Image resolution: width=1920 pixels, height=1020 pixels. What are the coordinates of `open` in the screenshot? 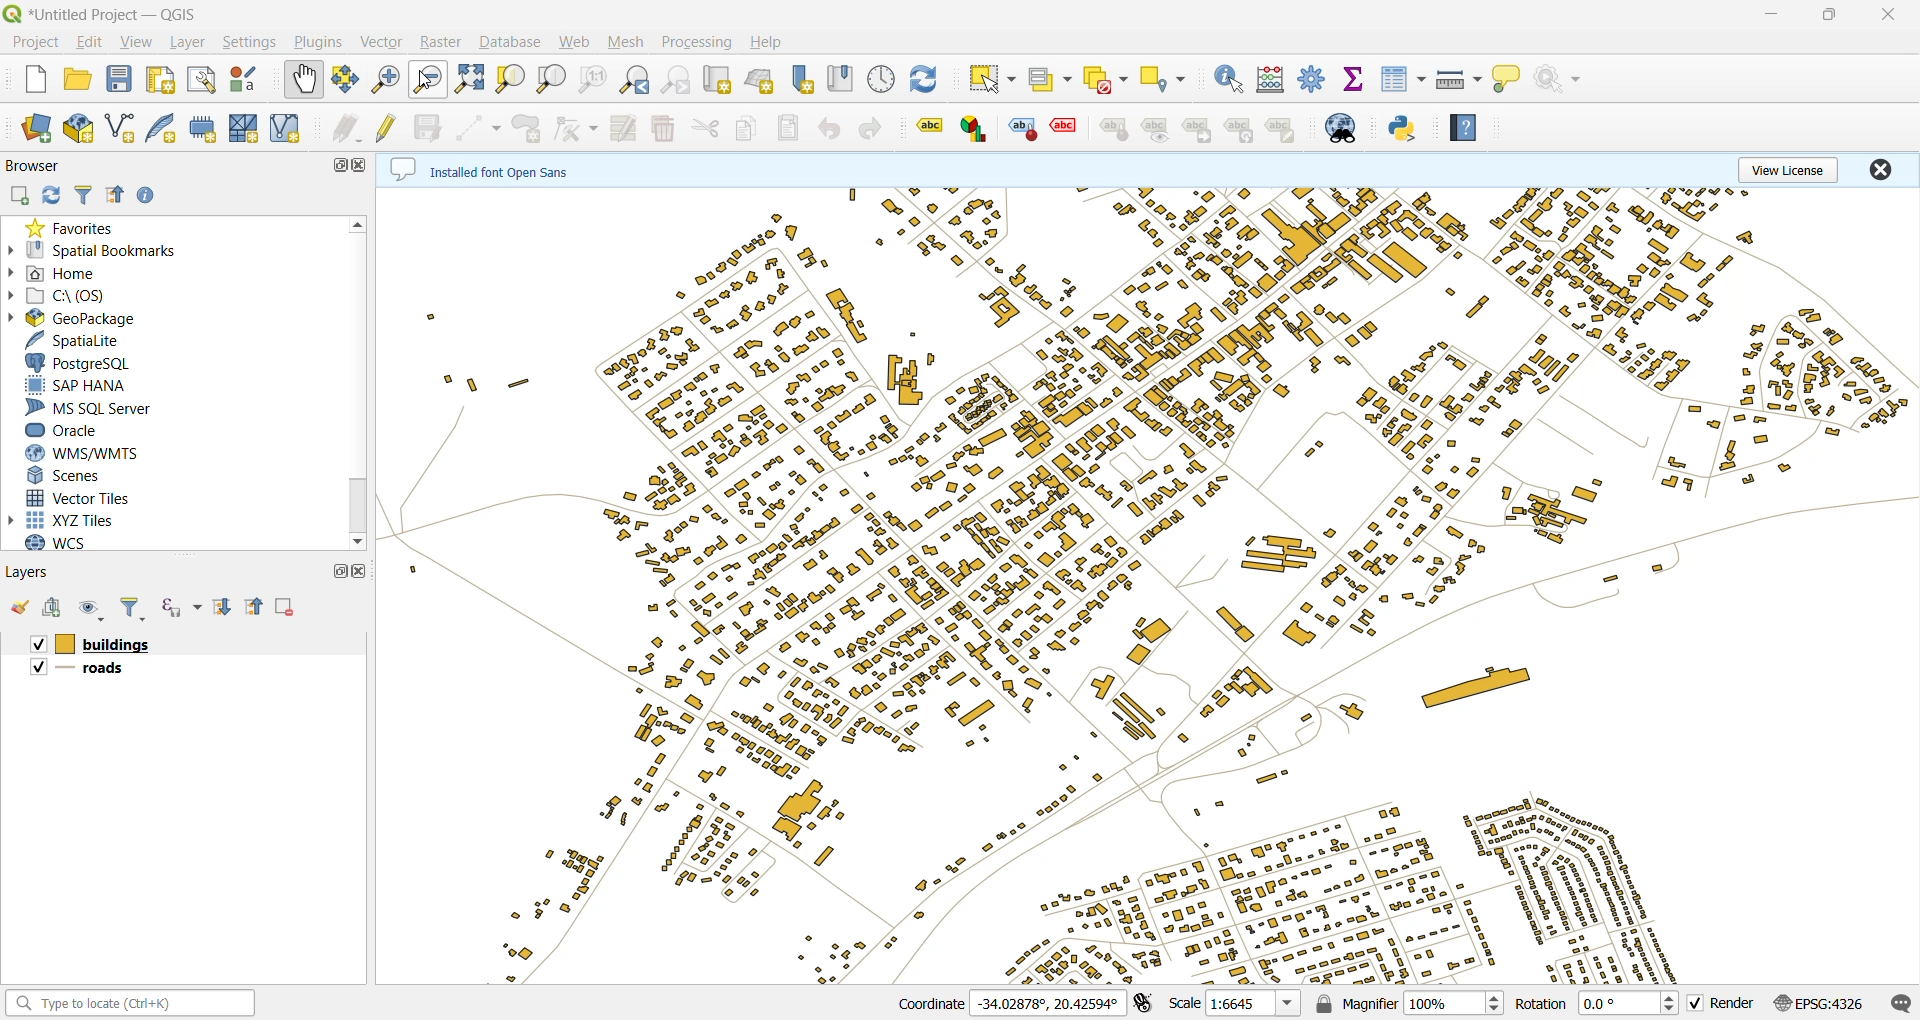 It's located at (77, 81).